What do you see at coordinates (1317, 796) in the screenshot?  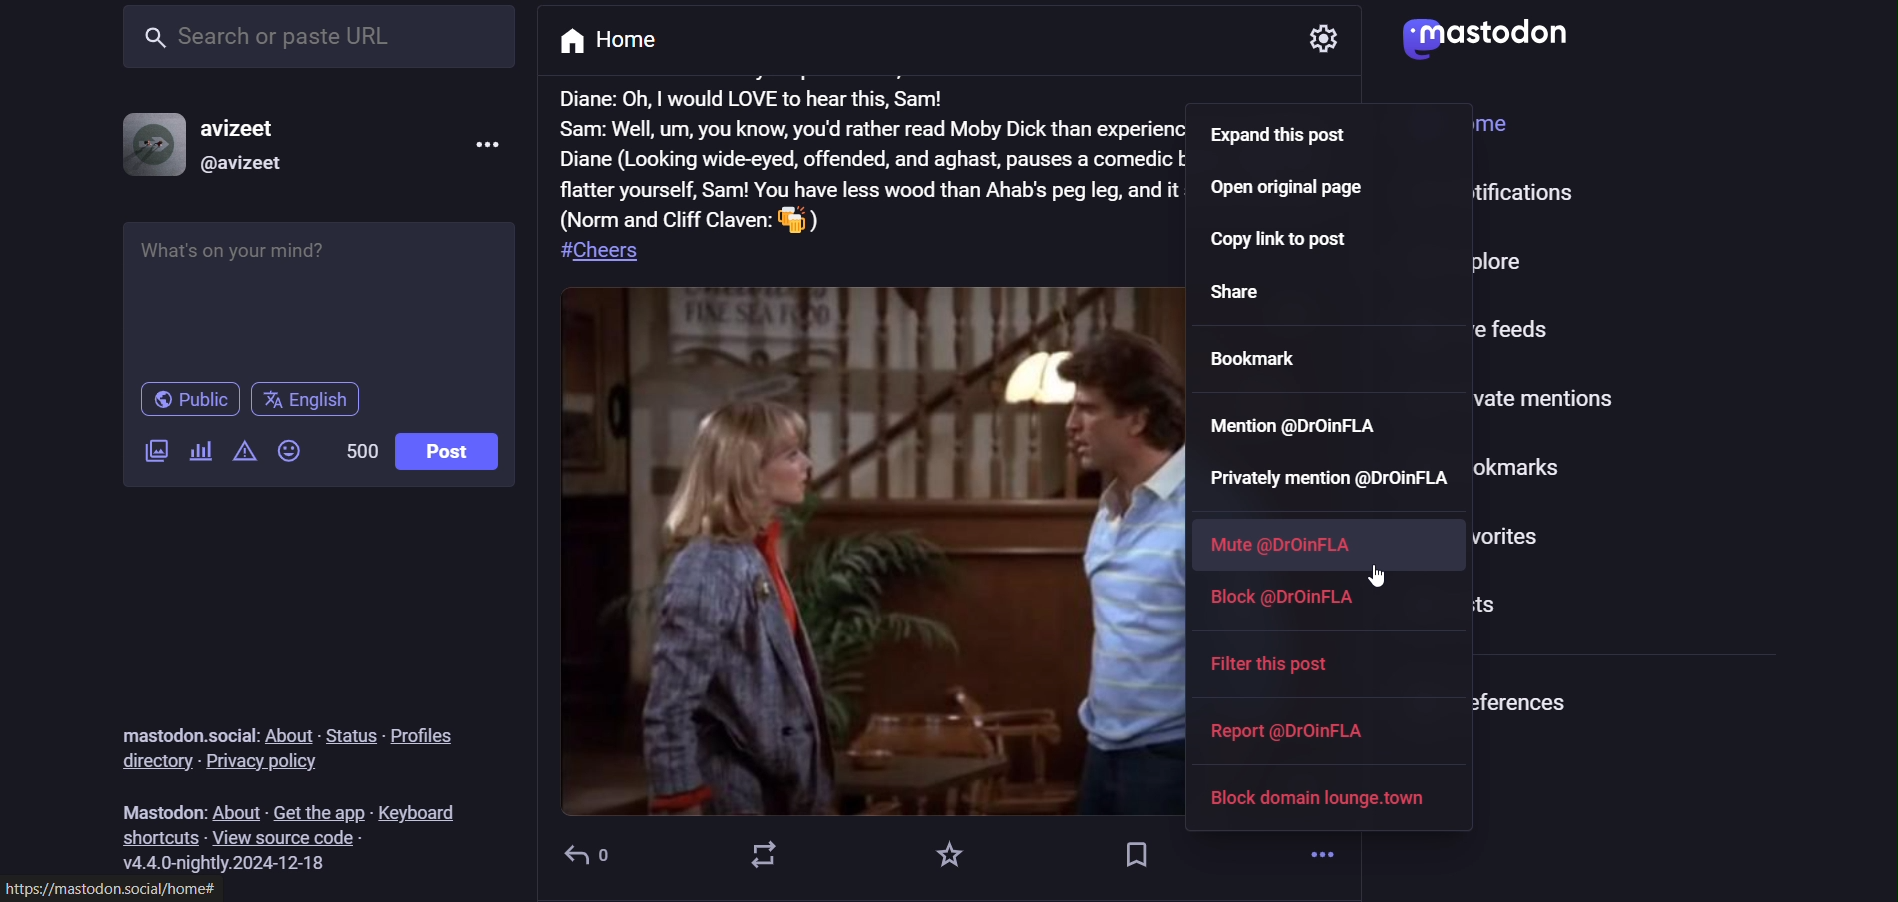 I see `block this user` at bounding box center [1317, 796].